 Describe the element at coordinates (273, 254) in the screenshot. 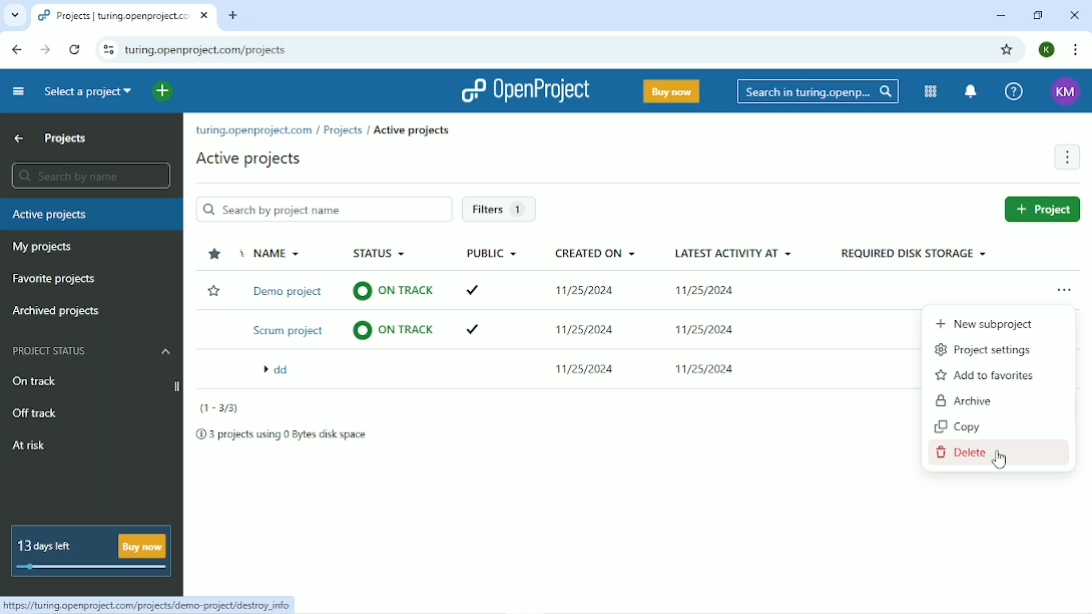

I see `Name` at that location.